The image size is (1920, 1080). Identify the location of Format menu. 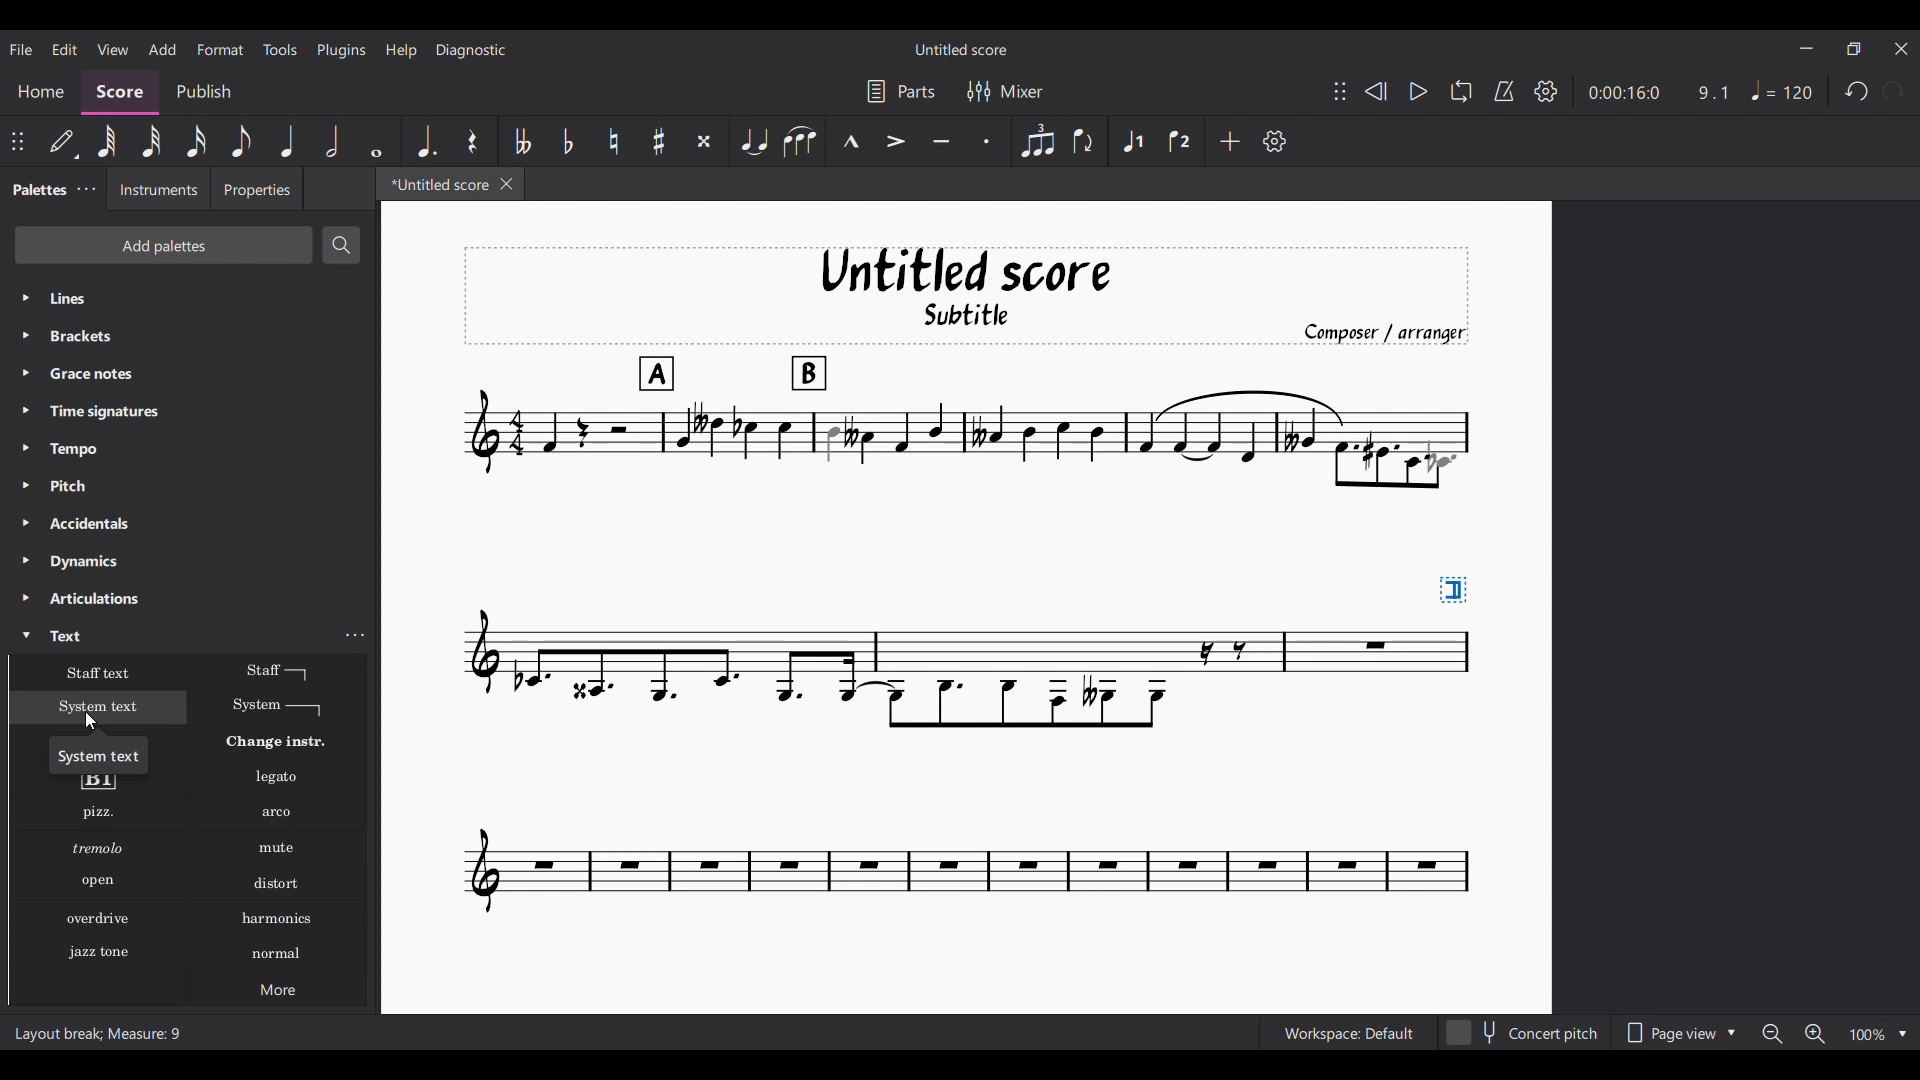
(221, 49).